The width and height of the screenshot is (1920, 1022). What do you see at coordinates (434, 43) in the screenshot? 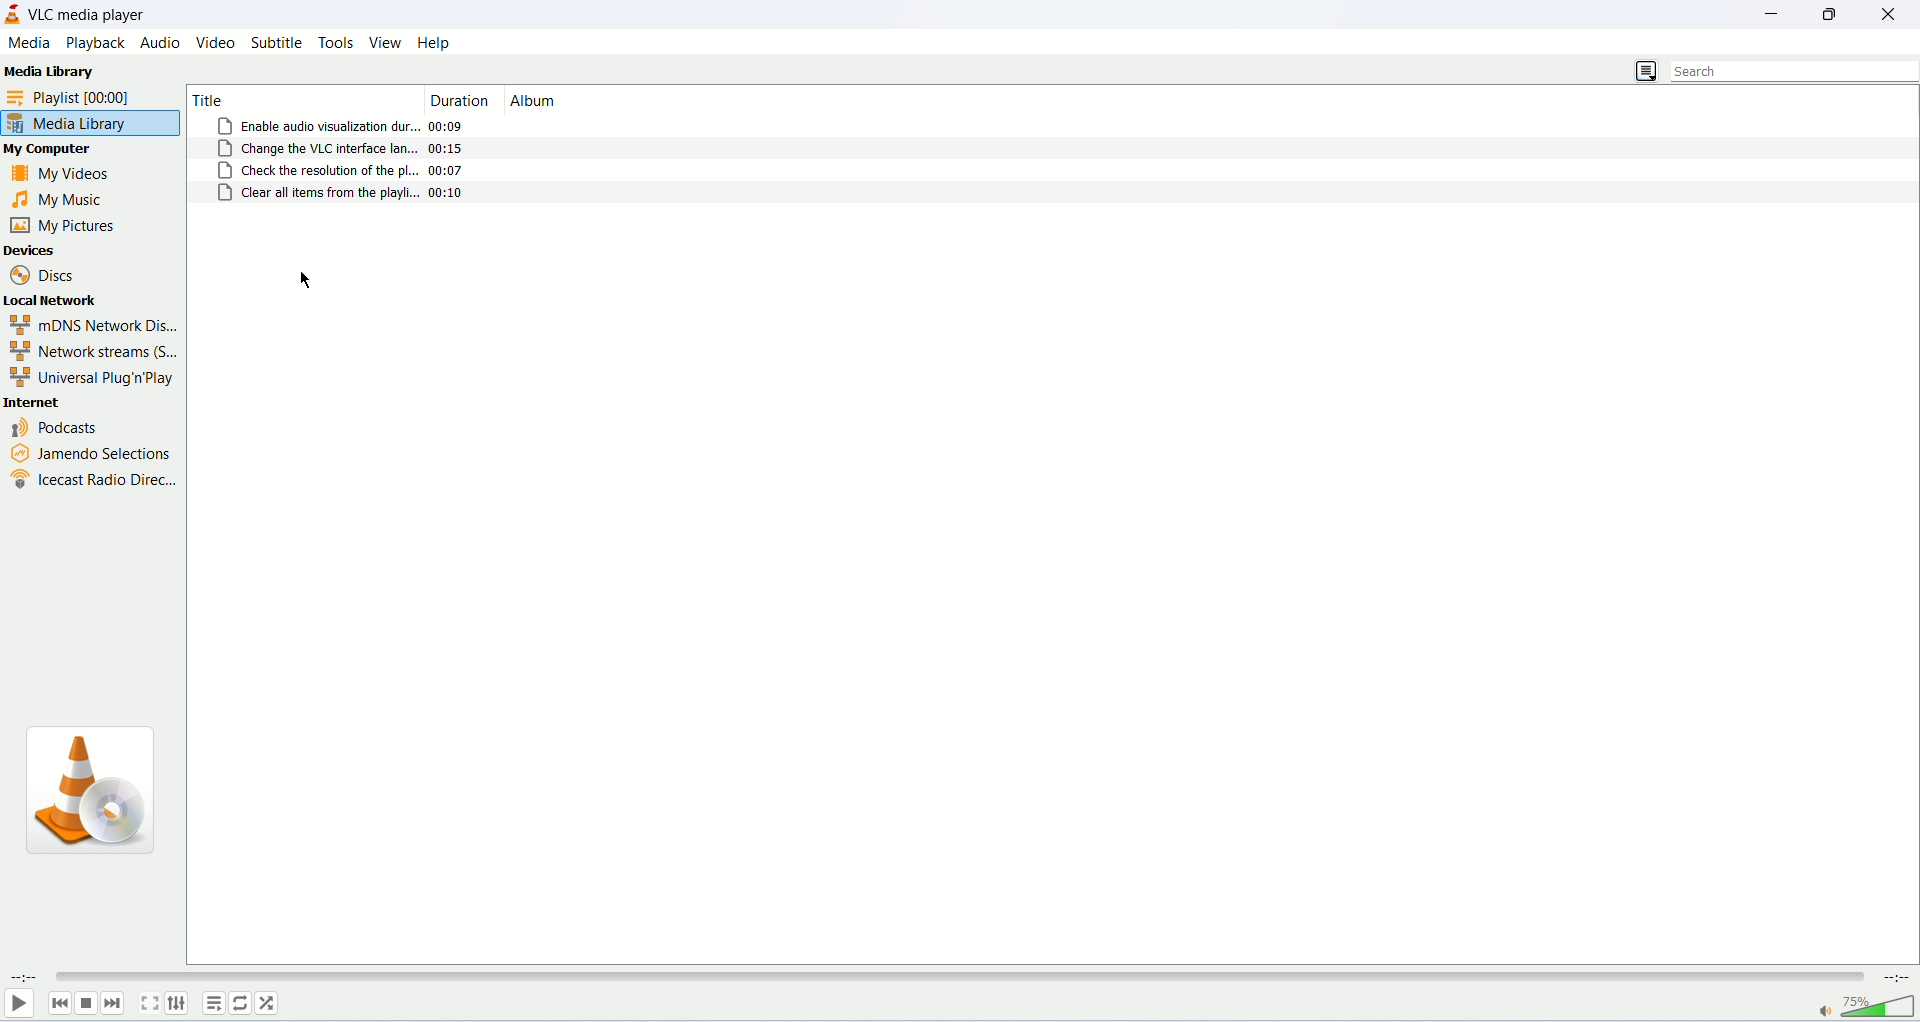
I see `help` at bounding box center [434, 43].